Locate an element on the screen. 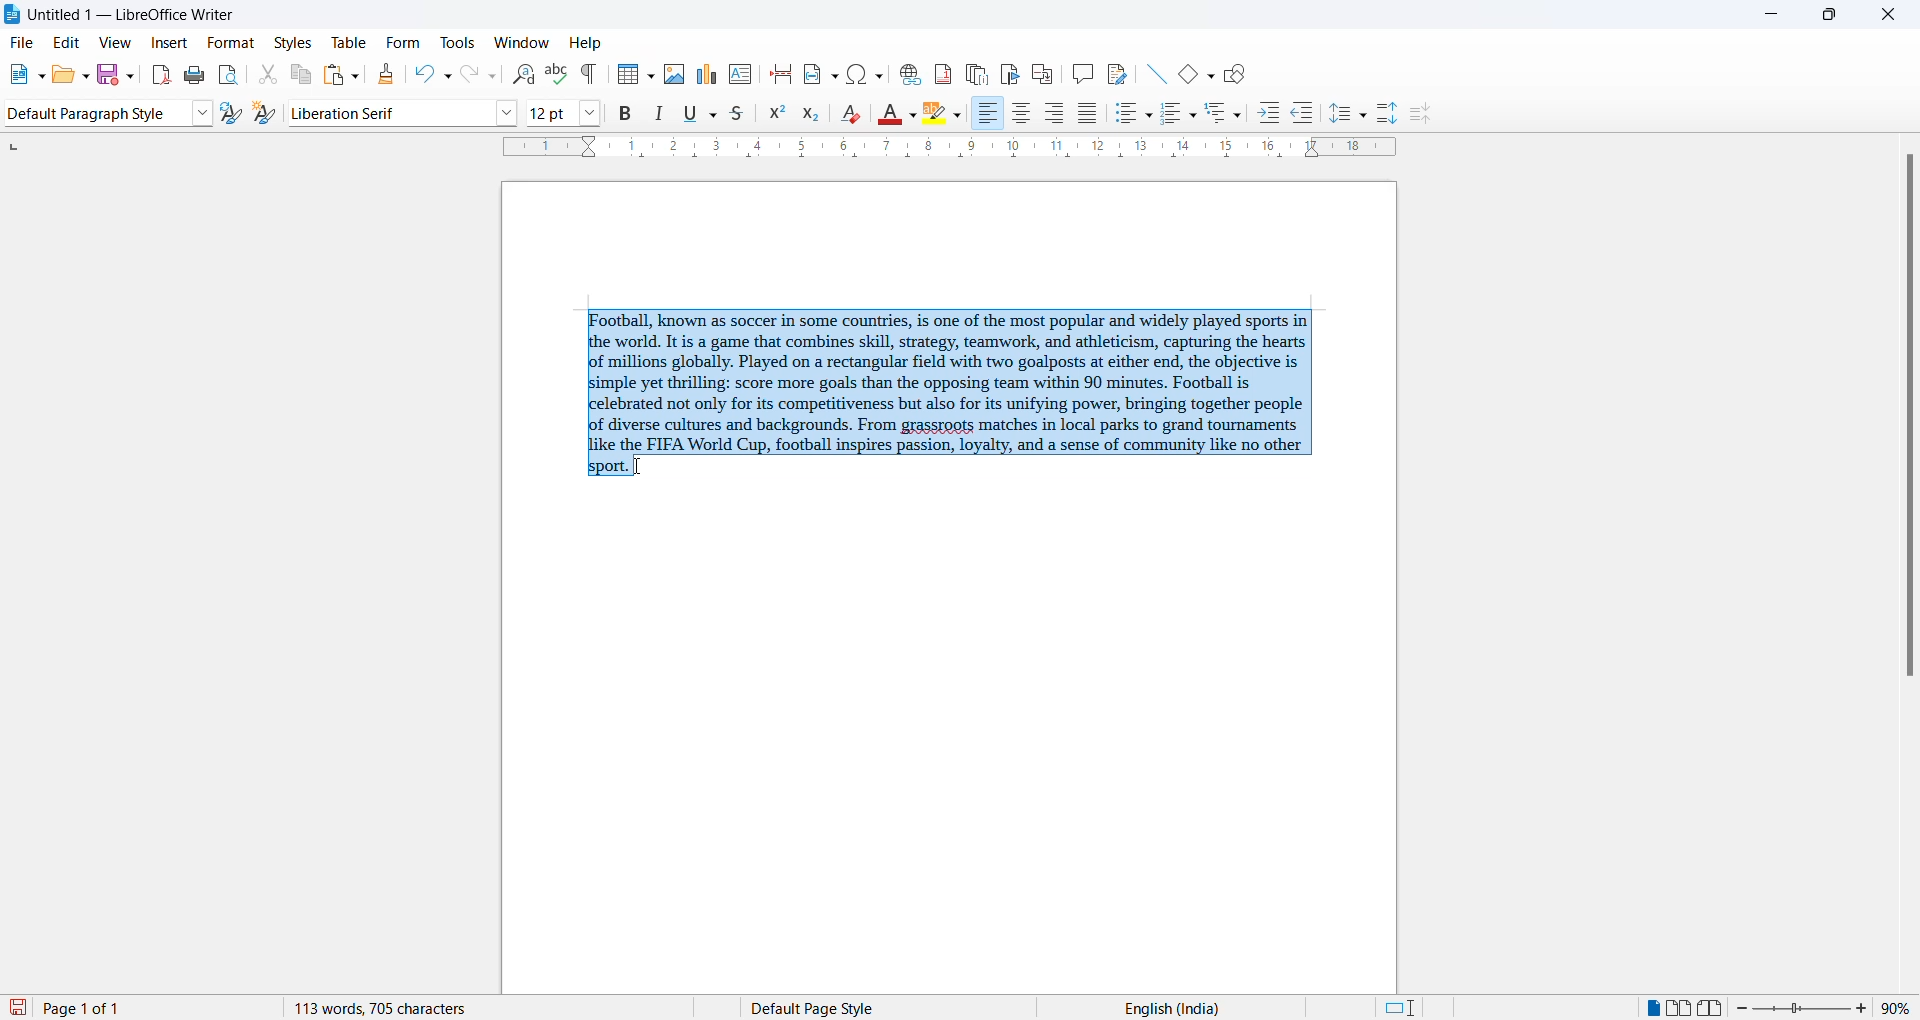  character highlighting options is located at coordinates (959, 115).